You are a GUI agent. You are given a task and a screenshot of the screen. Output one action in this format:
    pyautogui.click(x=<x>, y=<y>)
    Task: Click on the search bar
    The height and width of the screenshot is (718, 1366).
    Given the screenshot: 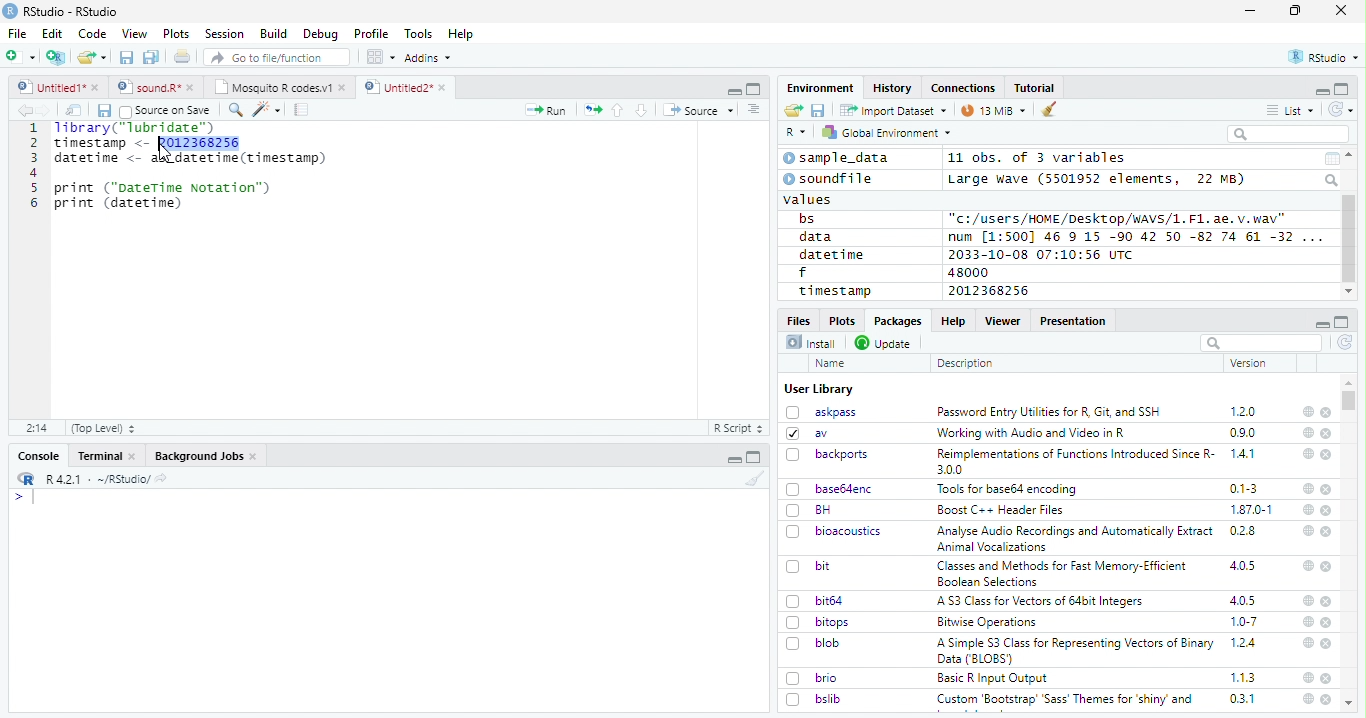 What is the action you would take?
    pyautogui.click(x=1259, y=342)
    